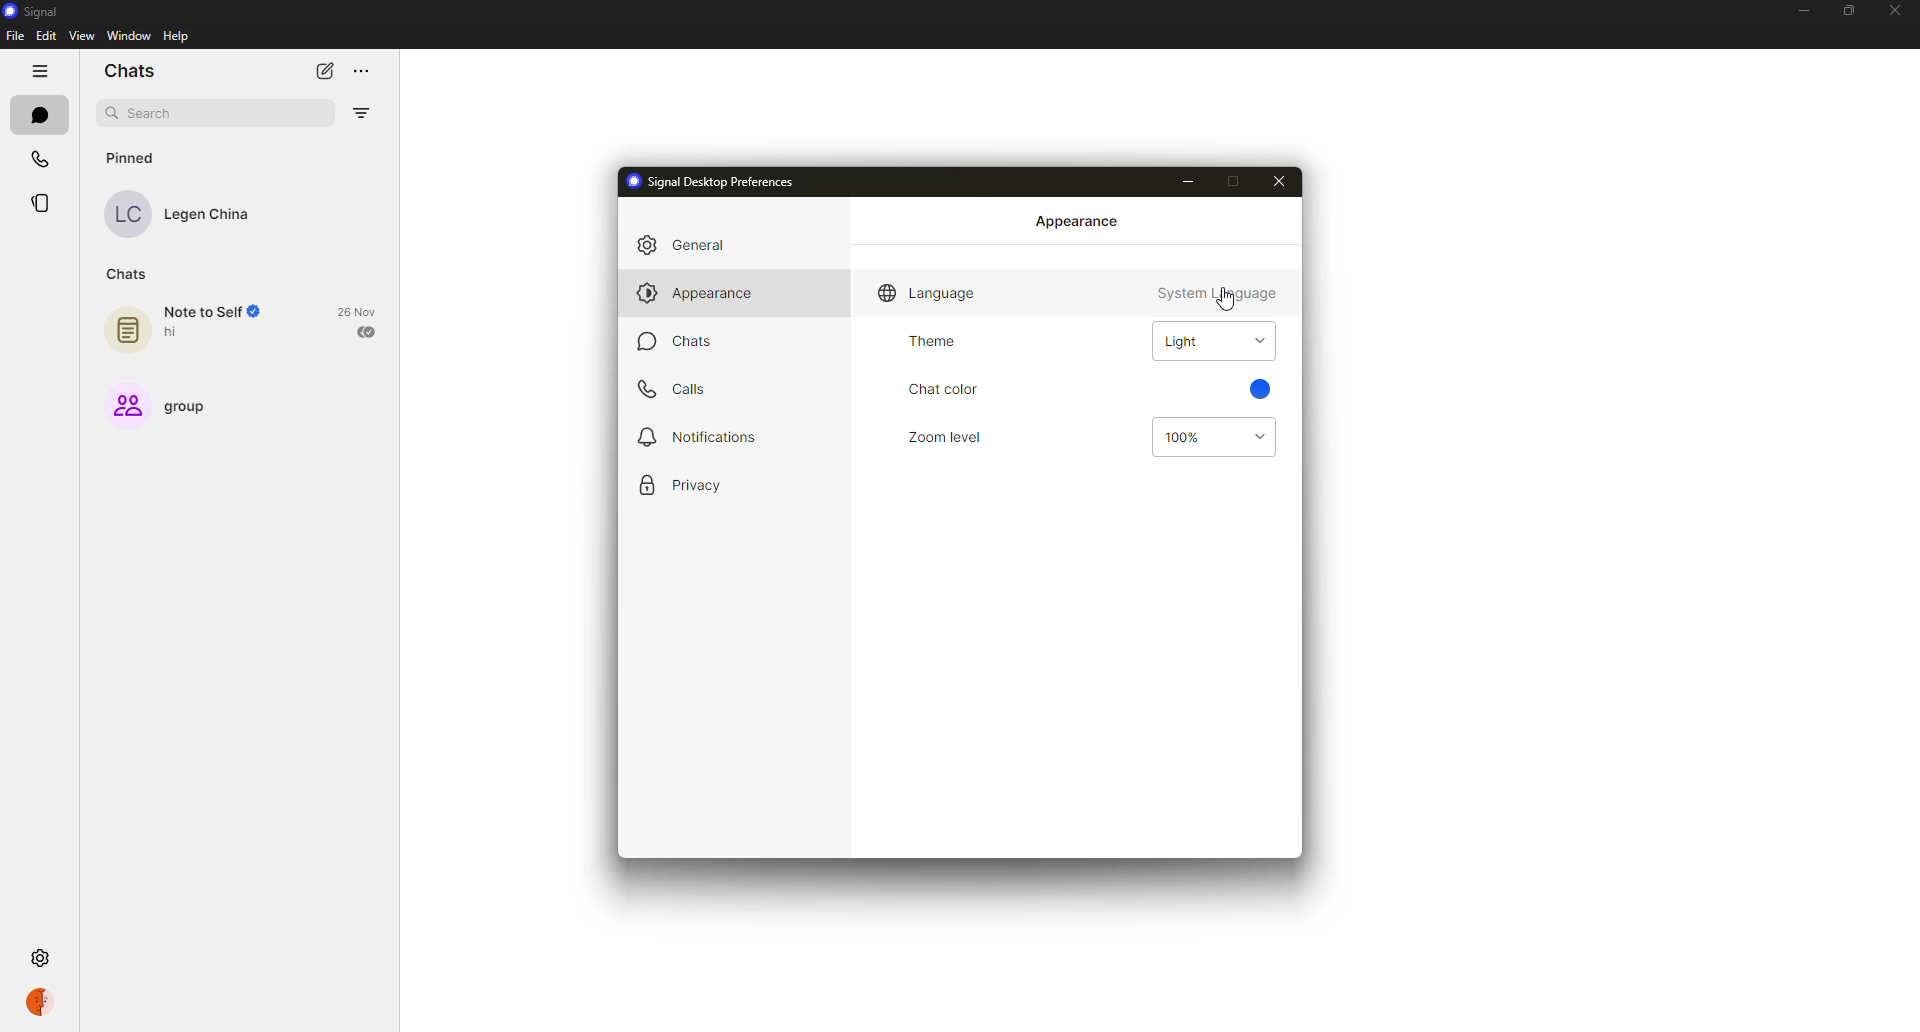 The height and width of the screenshot is (1032, 1920). What do you see at coordinates (43, 203) in the screenshot?
I see `stories` at bounding box center [43, 203].